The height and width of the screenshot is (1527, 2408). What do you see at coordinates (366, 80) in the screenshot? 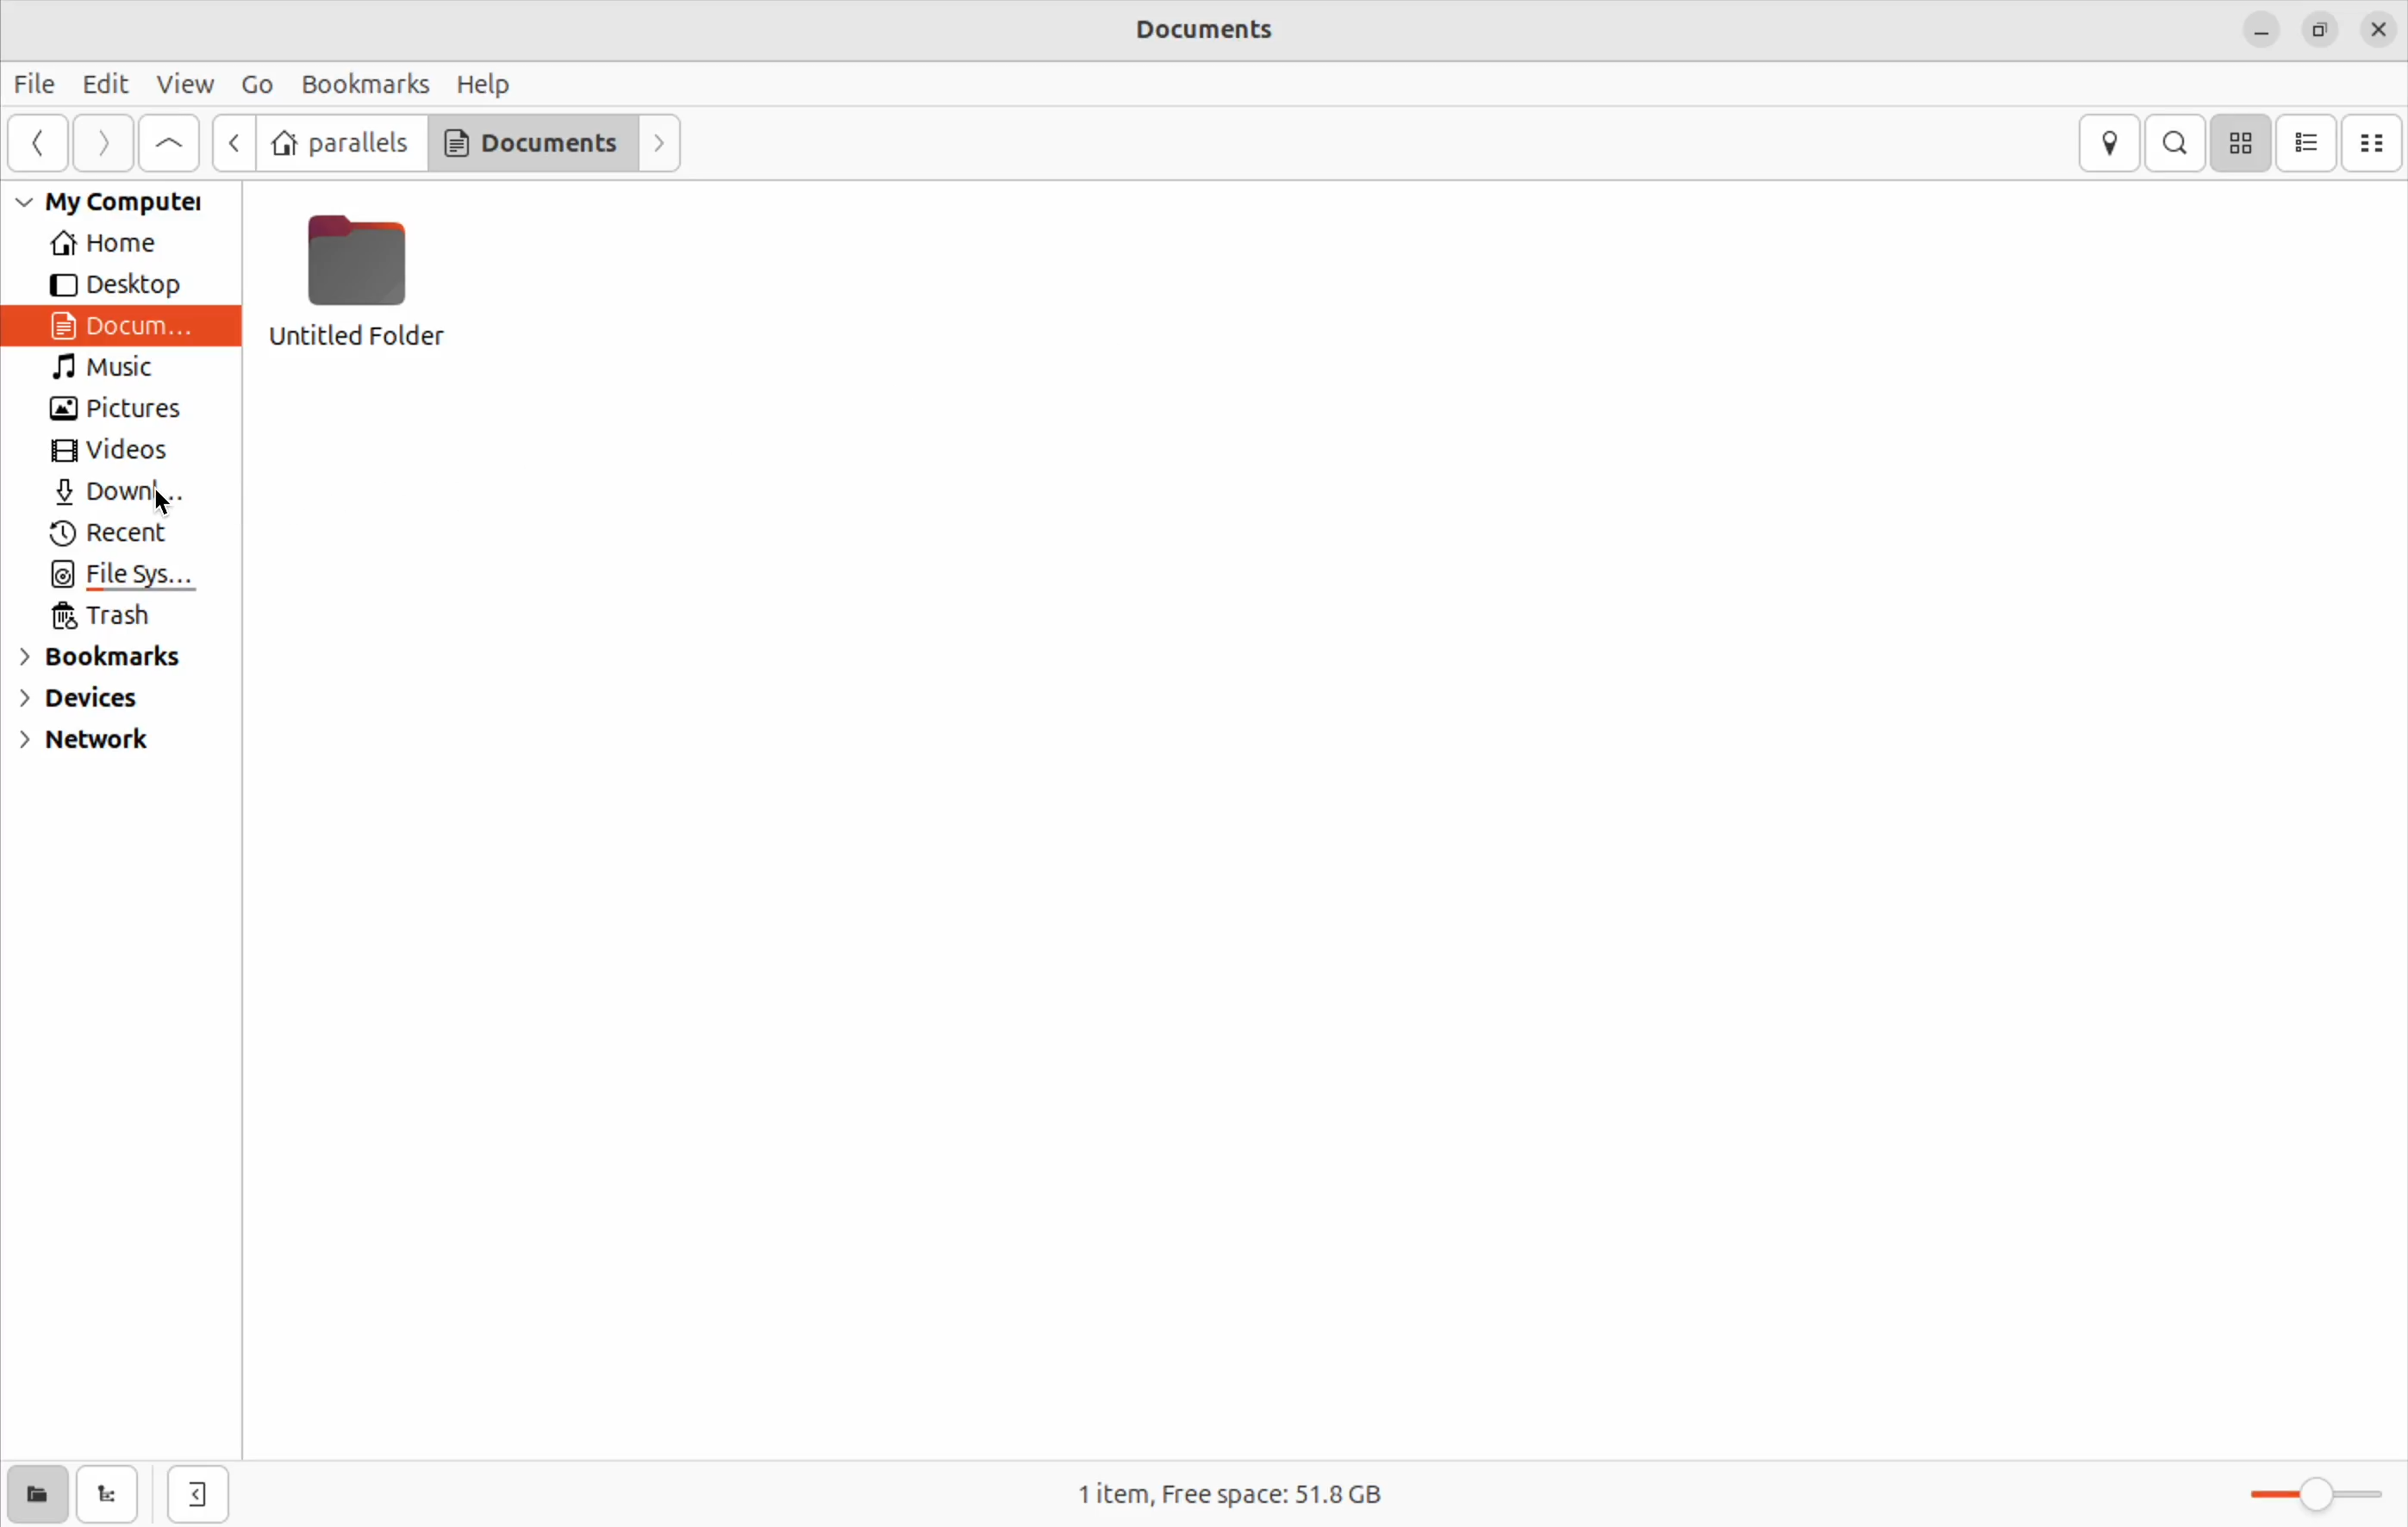
I see `bookmarks` at bounding box center [366, 80].